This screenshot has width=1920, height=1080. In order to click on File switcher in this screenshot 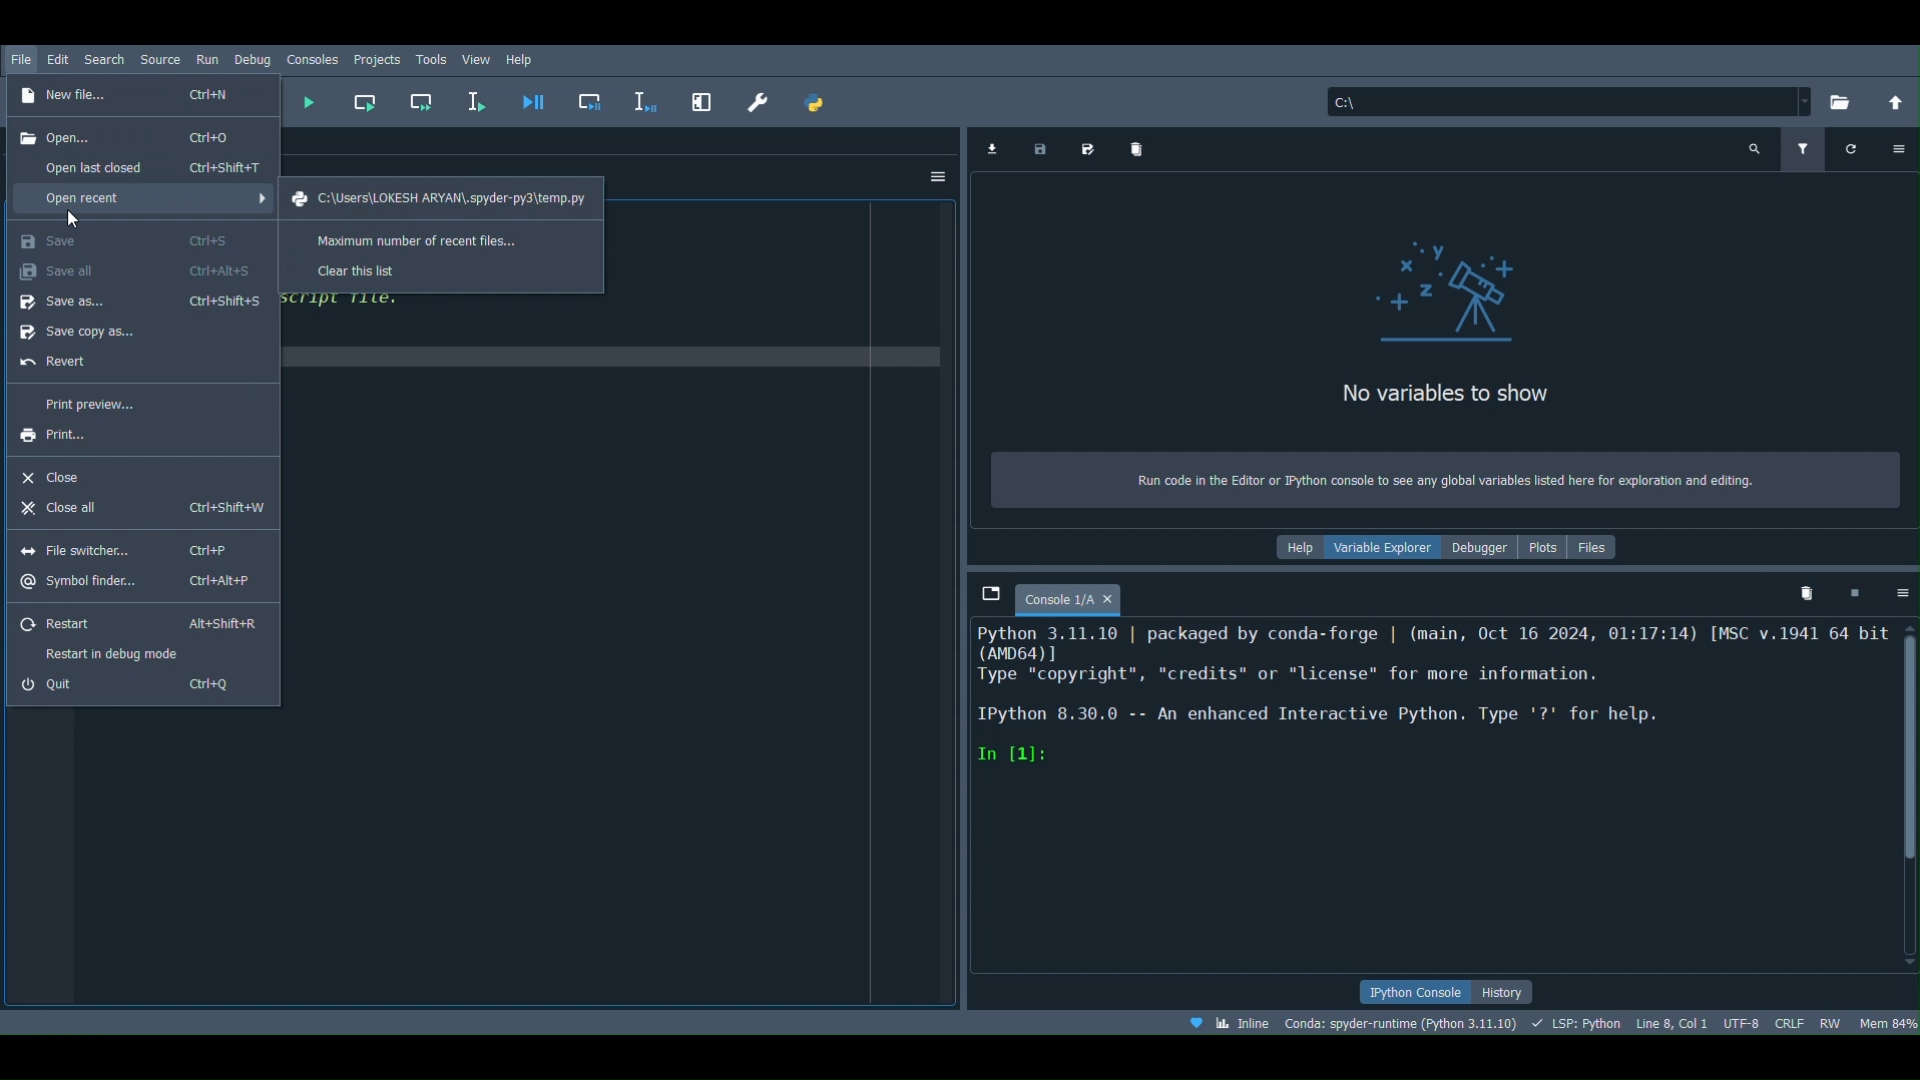, I will do `click(119, 548)`.